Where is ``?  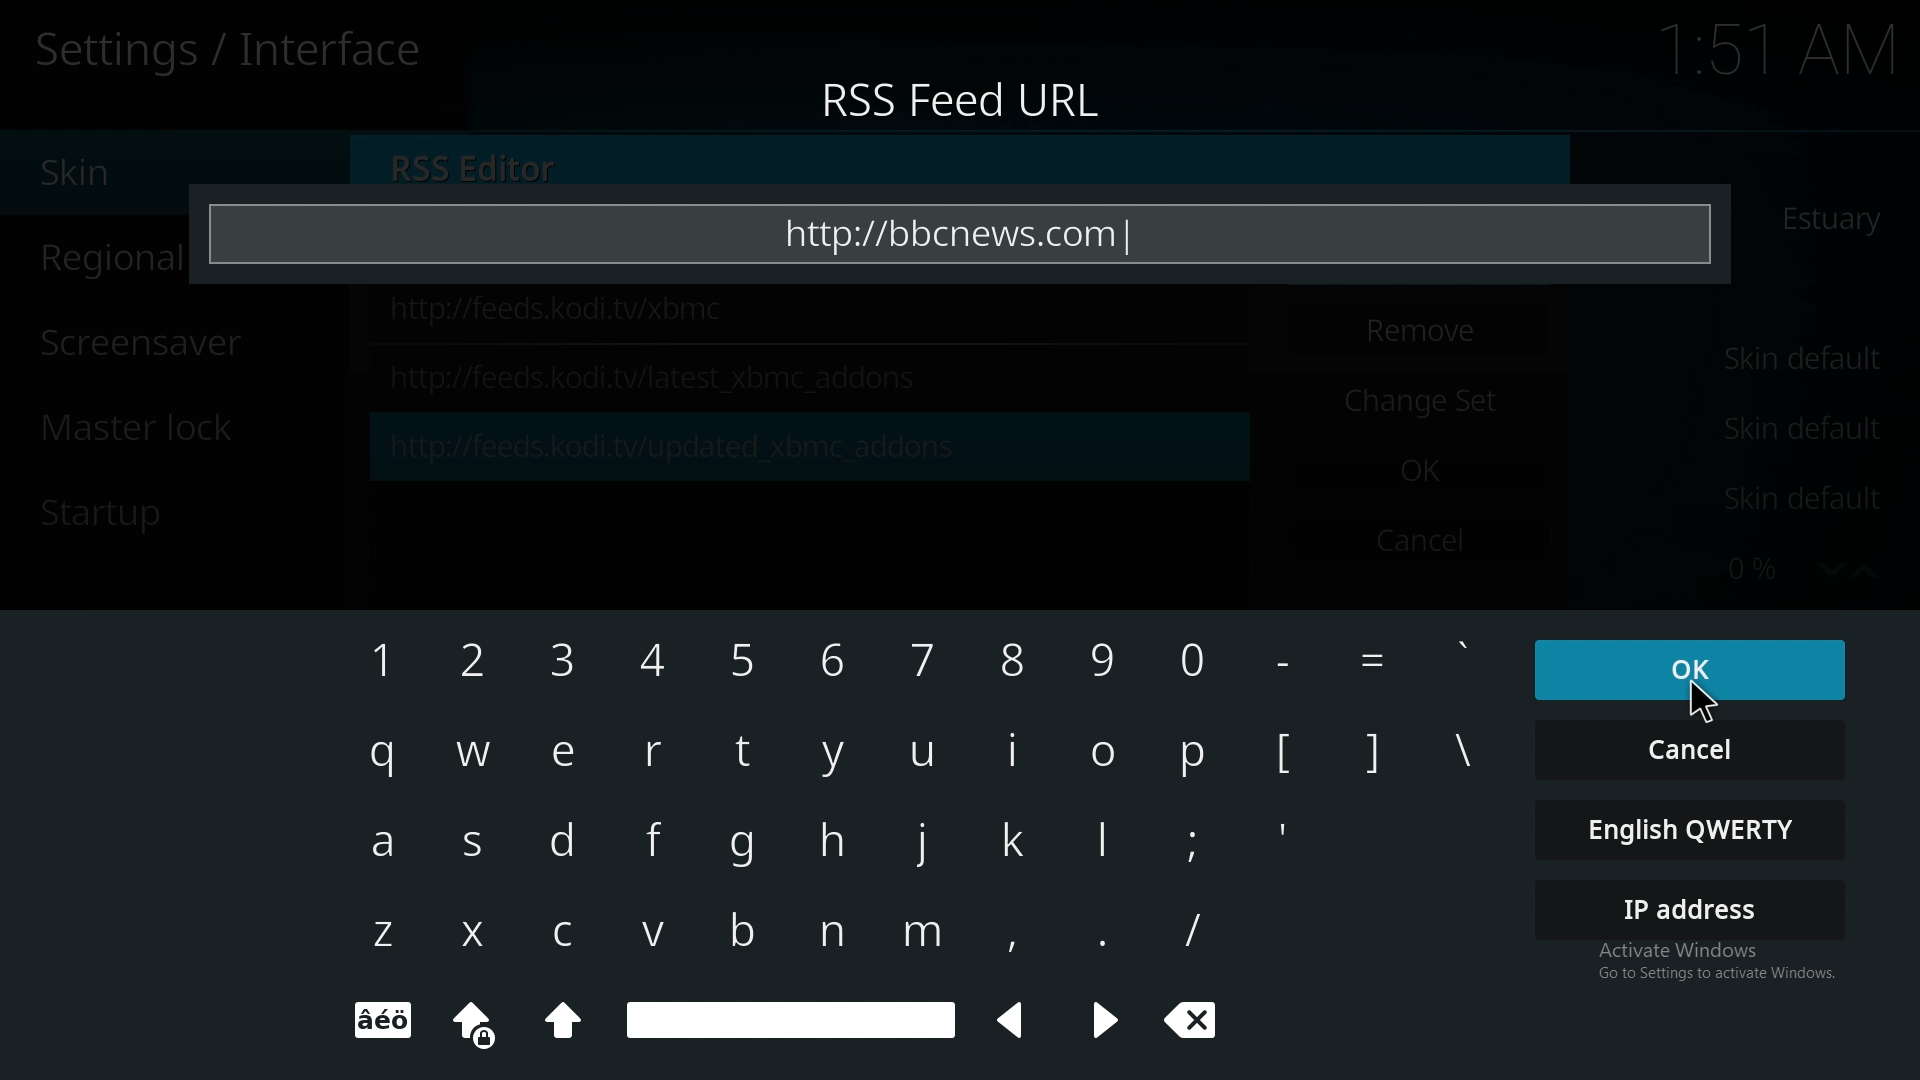  is located at coordinates (1384, 662).